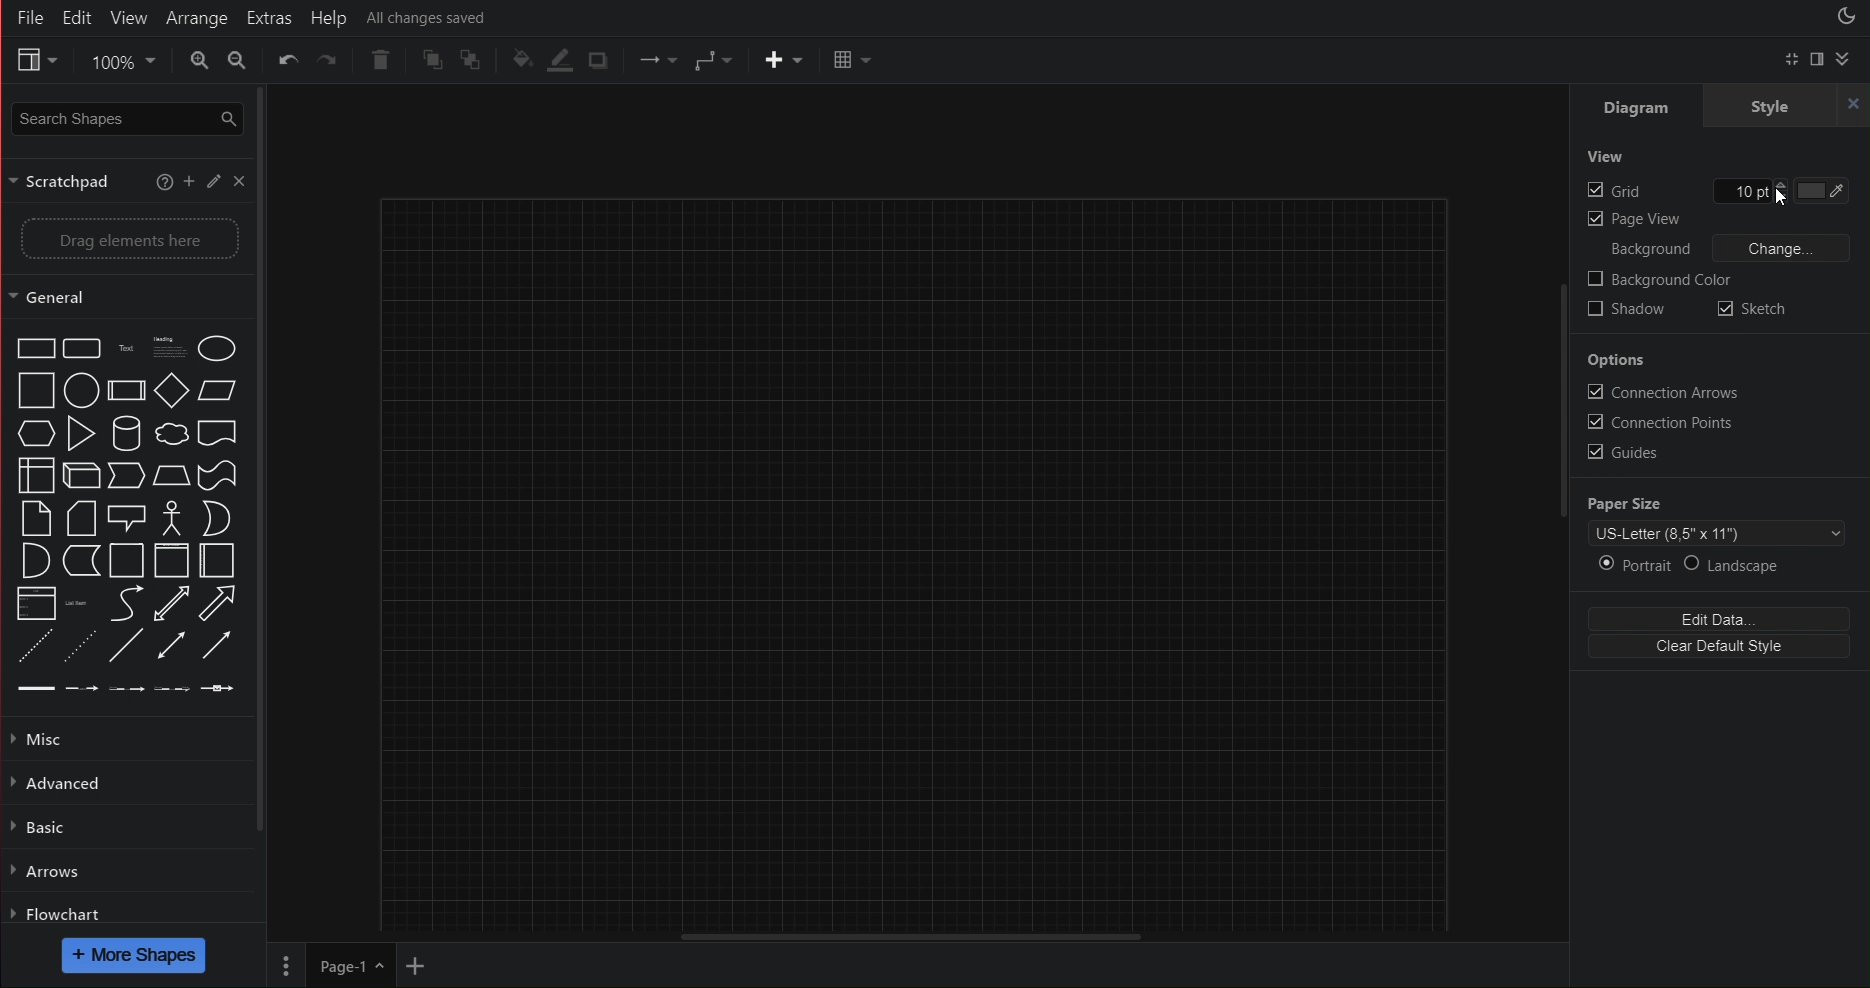 The height and width of the screenshot is (988, 1870). What do you see at coordinates (433, 16) in the screenshot?
I see `All changes saved` at bounding box center [433, 16].